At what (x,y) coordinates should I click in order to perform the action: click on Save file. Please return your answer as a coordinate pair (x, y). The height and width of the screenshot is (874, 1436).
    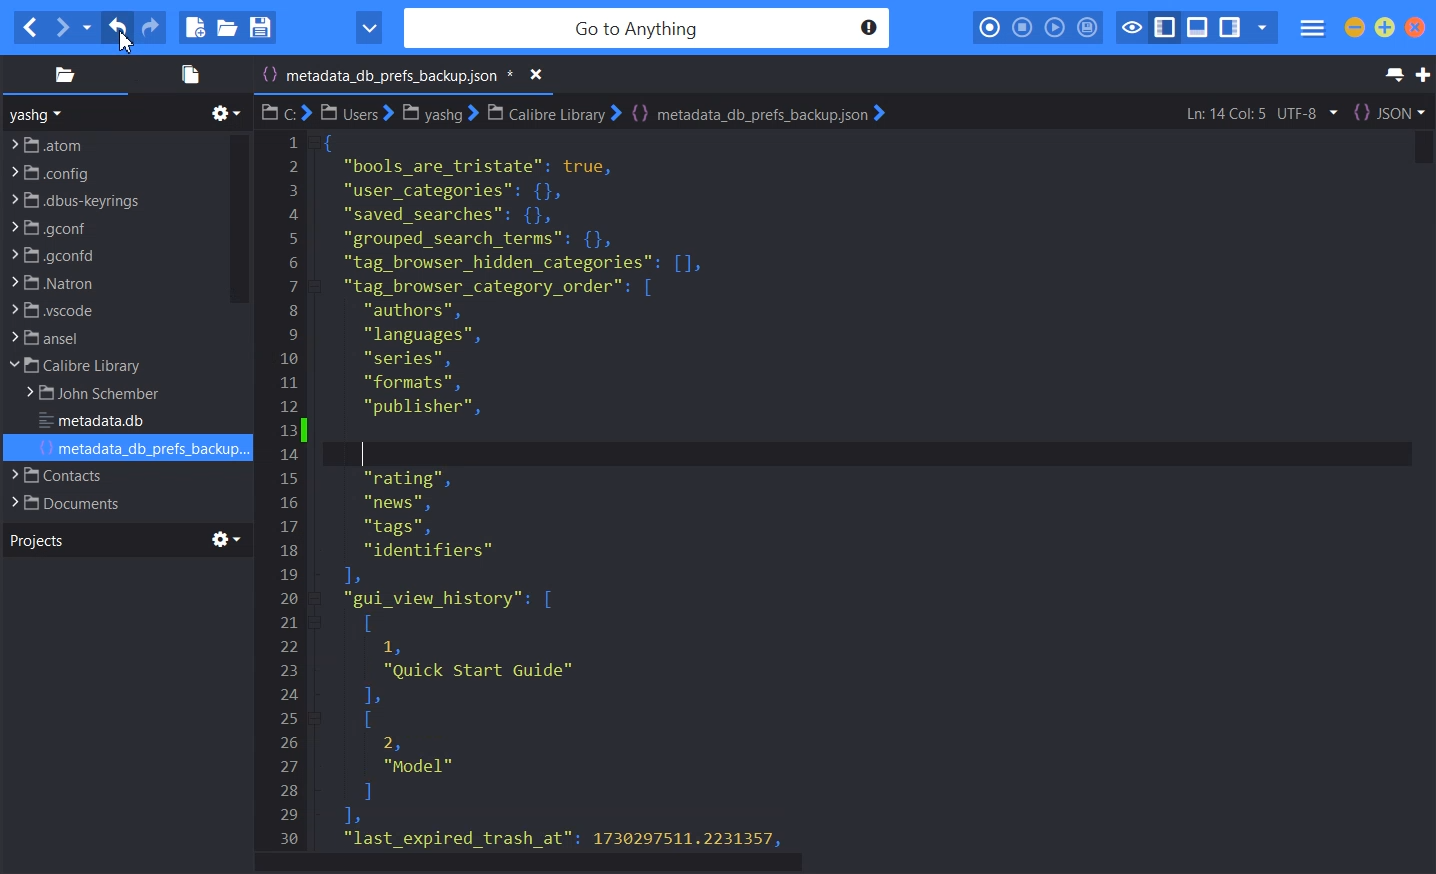
    Looking at the image, I should click on (259, 27).